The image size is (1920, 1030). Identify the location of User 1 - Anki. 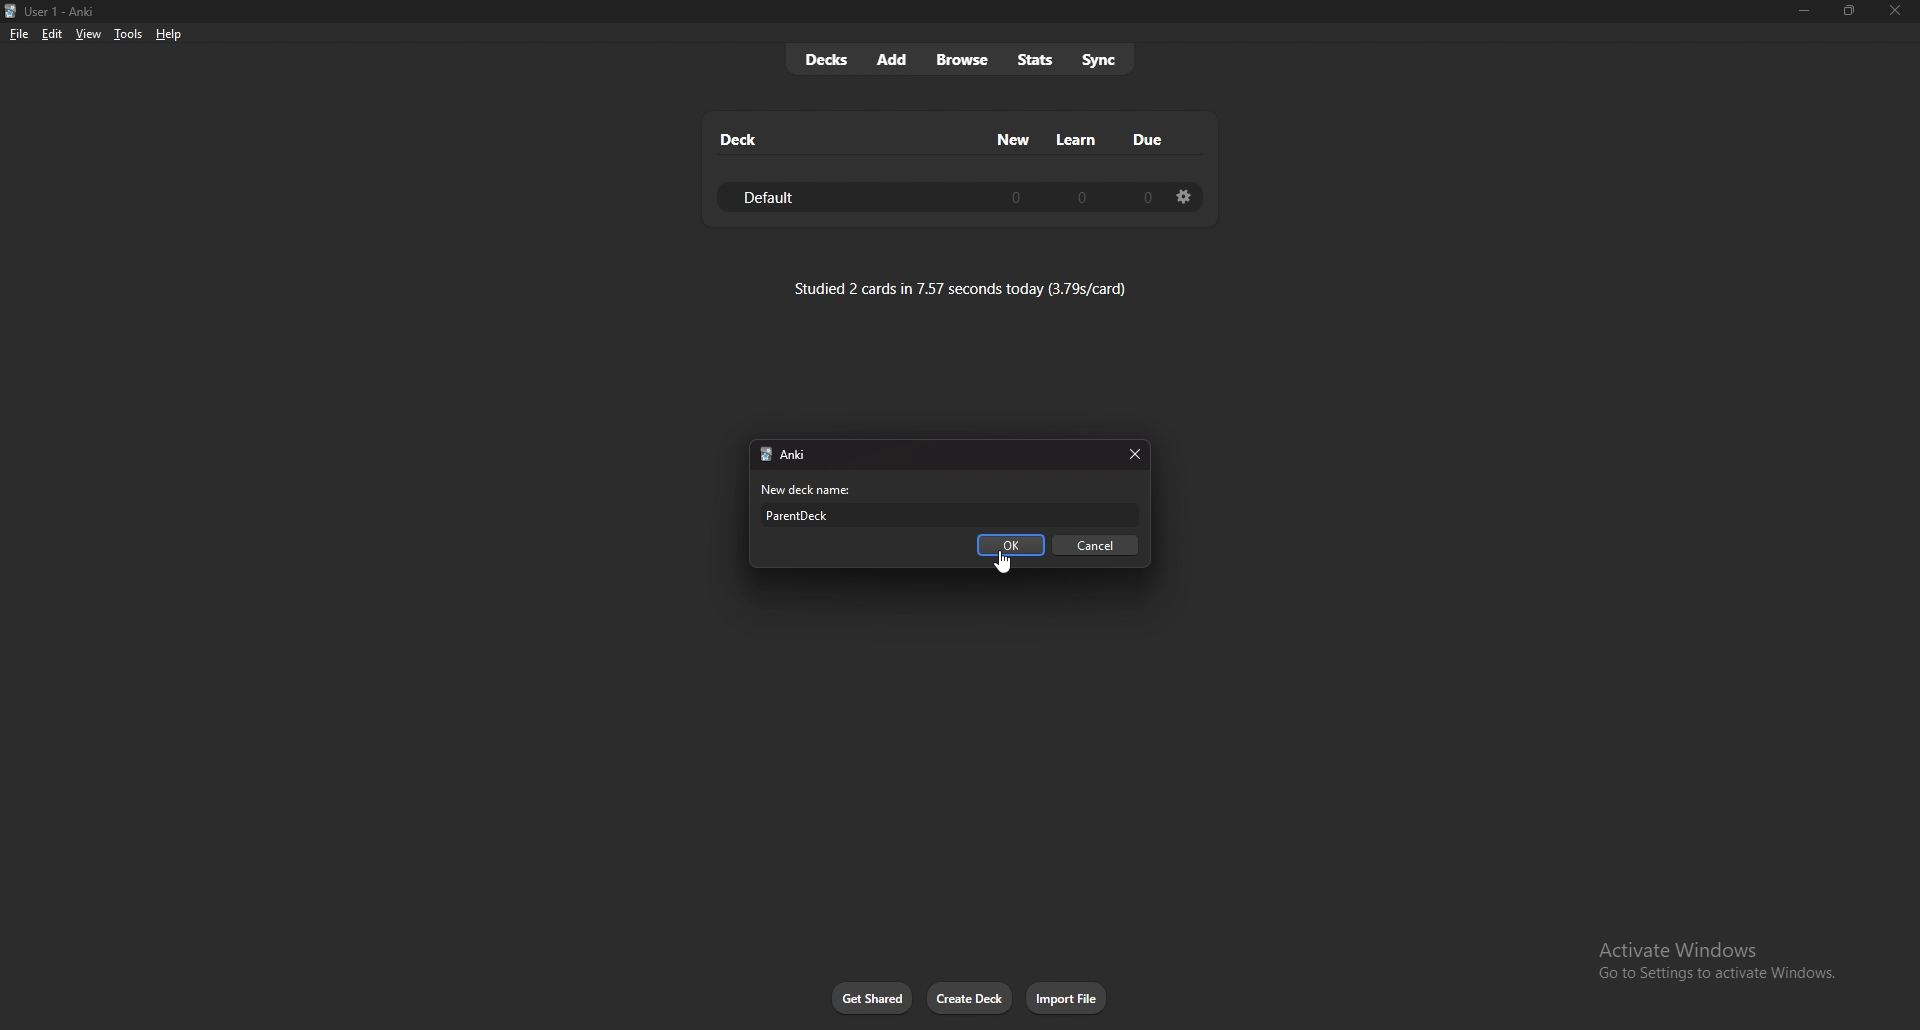
(66, 12).